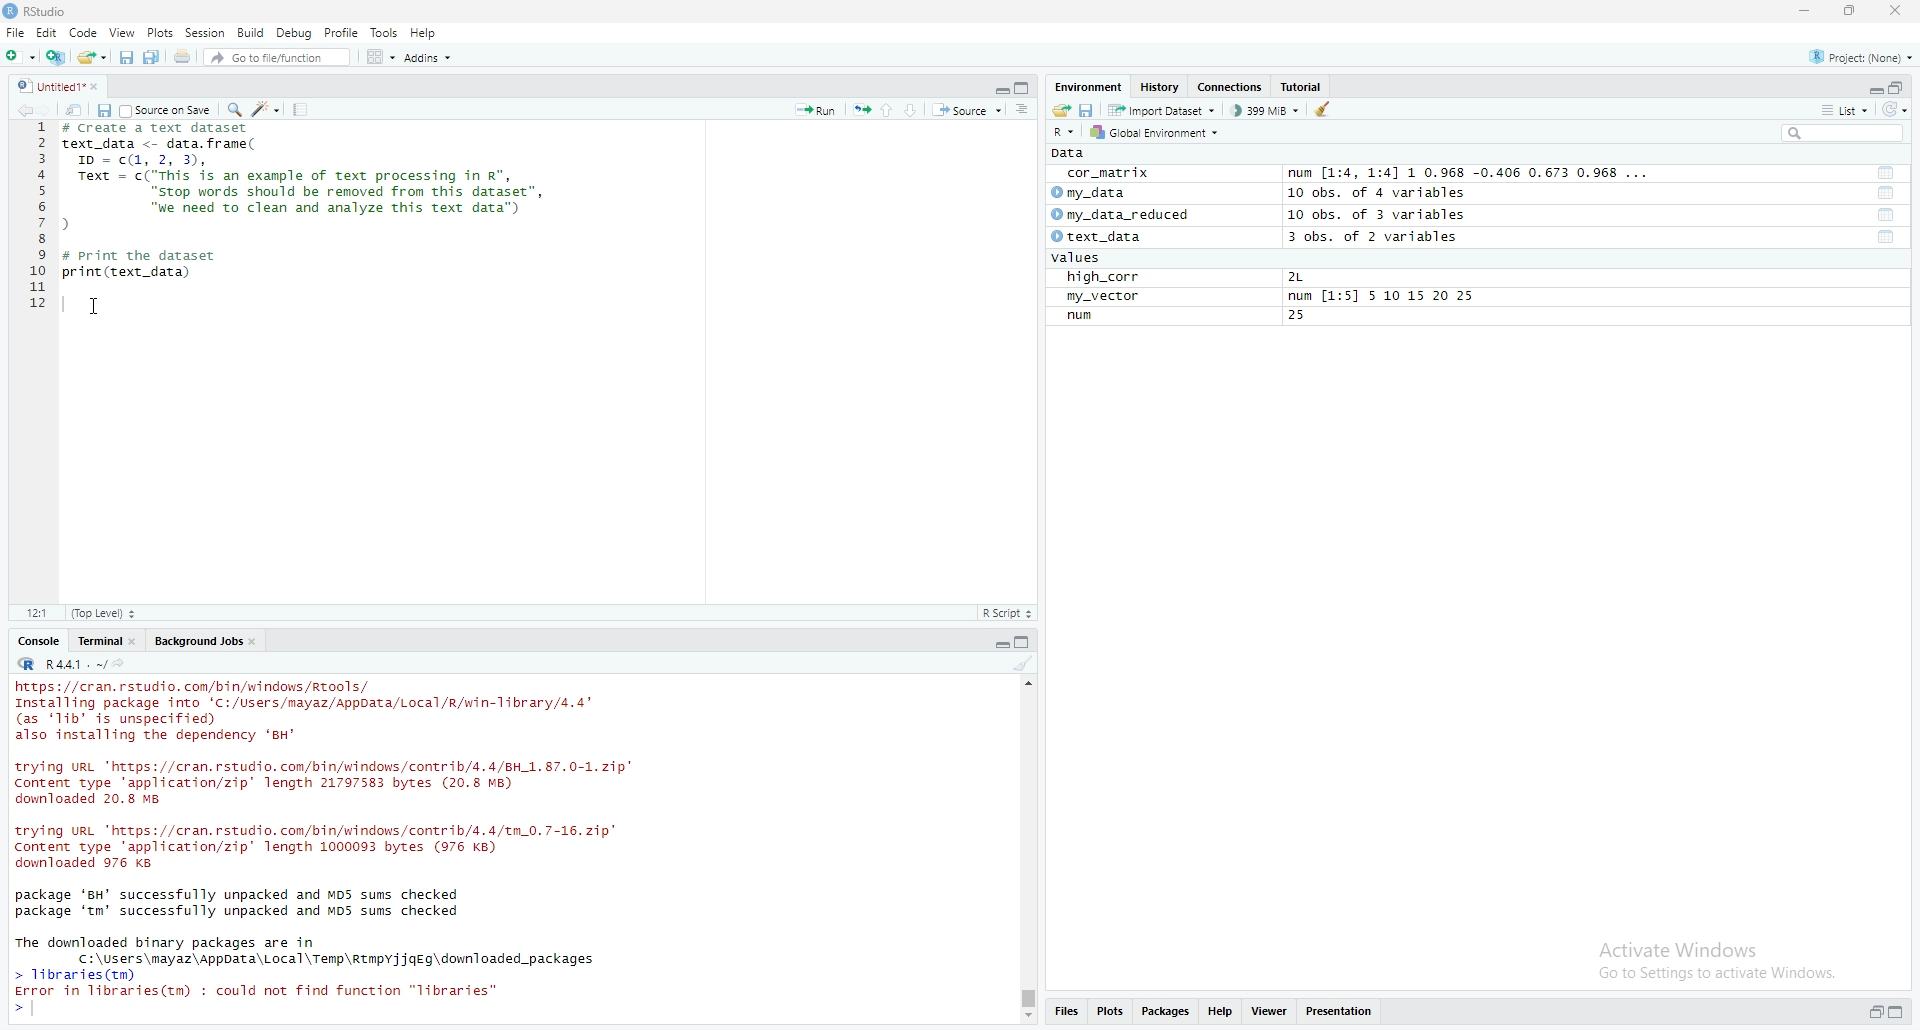  What do you see at coordinates (184, 60) in the screenshot?
I see `print the current file` at bounding box center [184, 60].